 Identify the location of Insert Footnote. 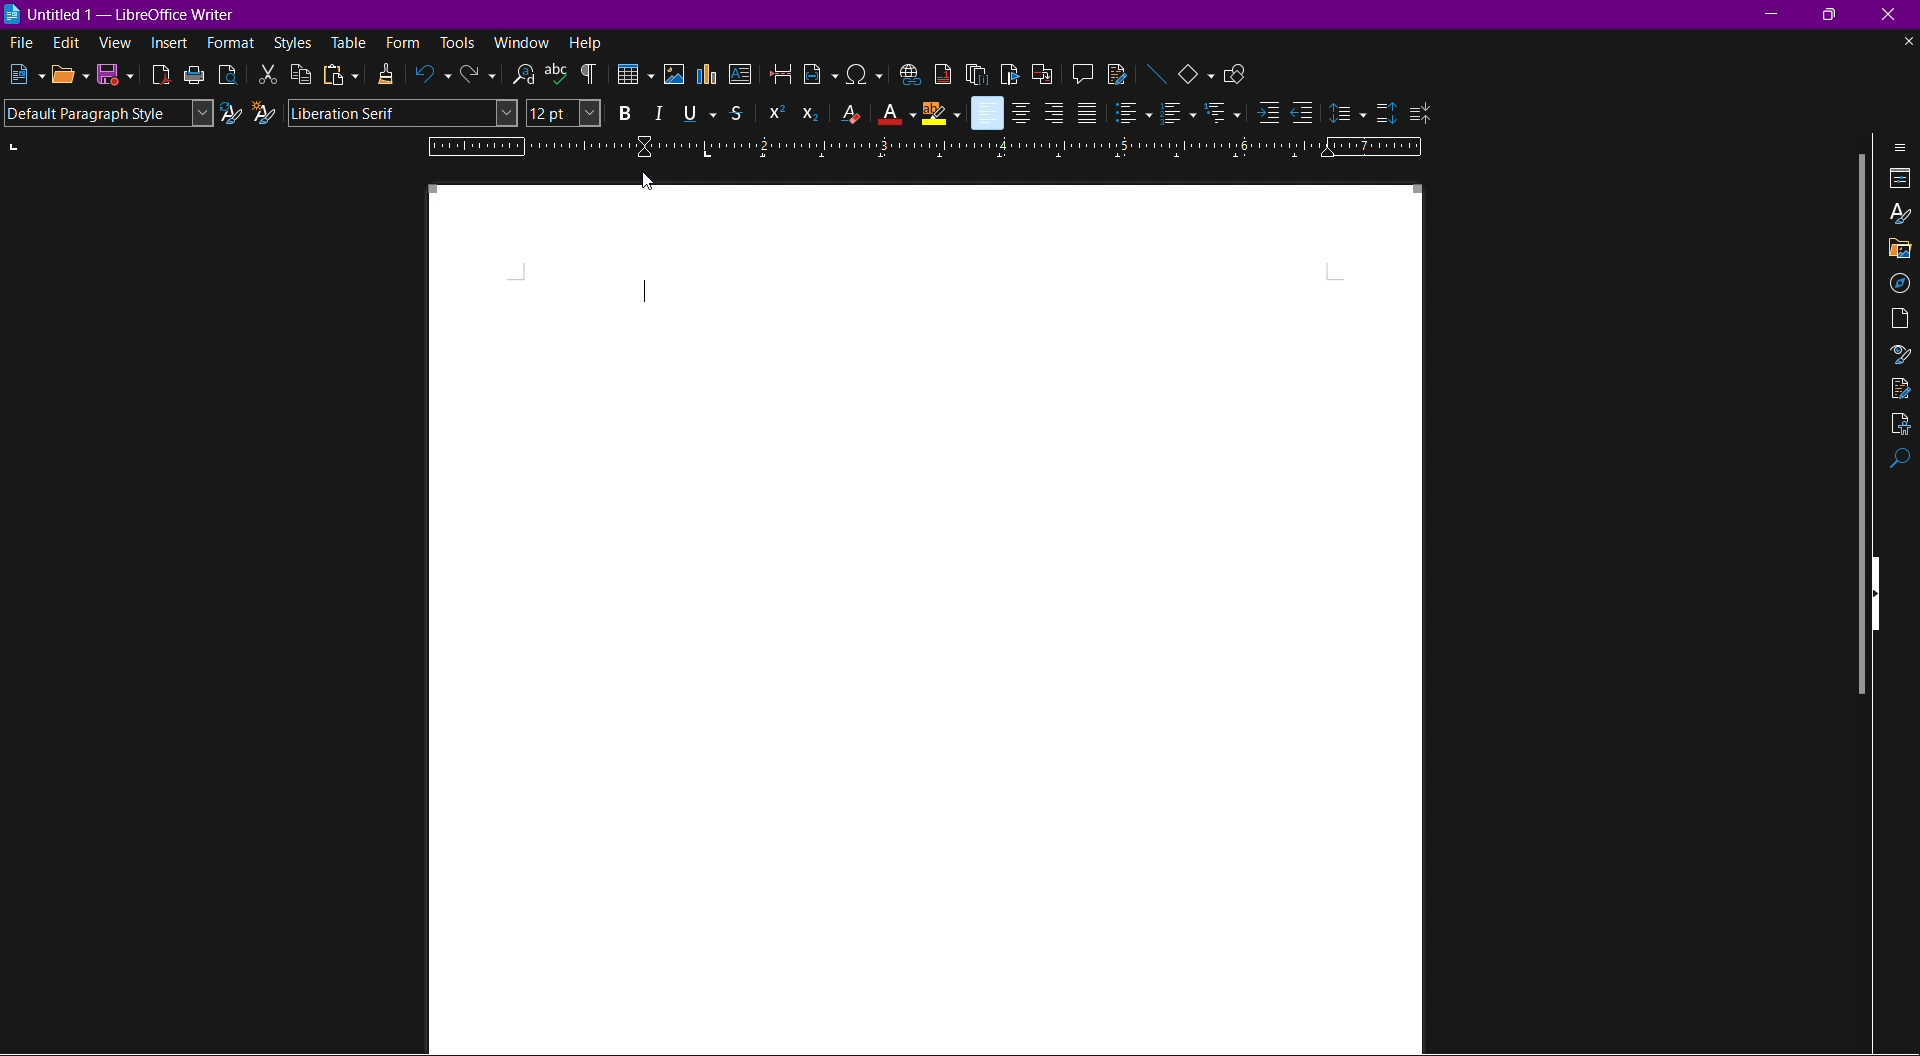
(941, 73).